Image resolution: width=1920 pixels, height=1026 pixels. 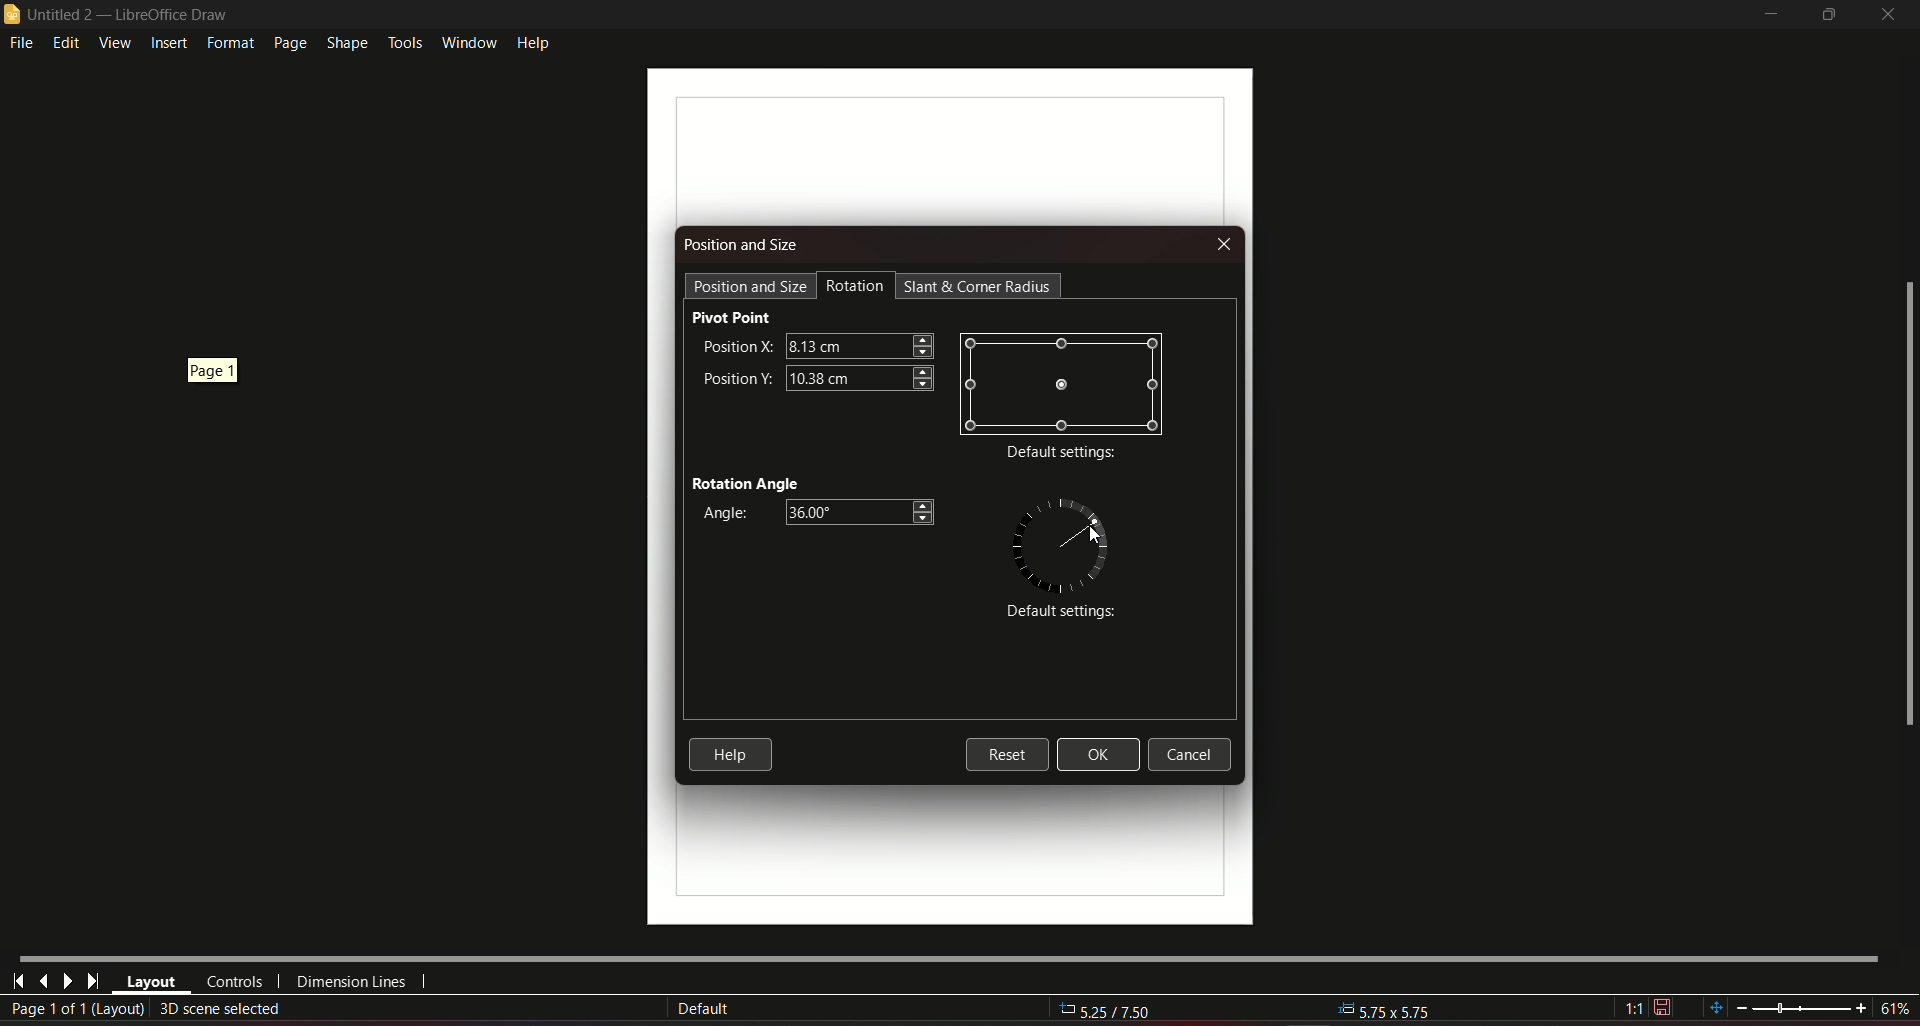 What do you see at coordinates (1006, 753) in the screenshot?
I see `Reset` at bounding box center [1006, 753].